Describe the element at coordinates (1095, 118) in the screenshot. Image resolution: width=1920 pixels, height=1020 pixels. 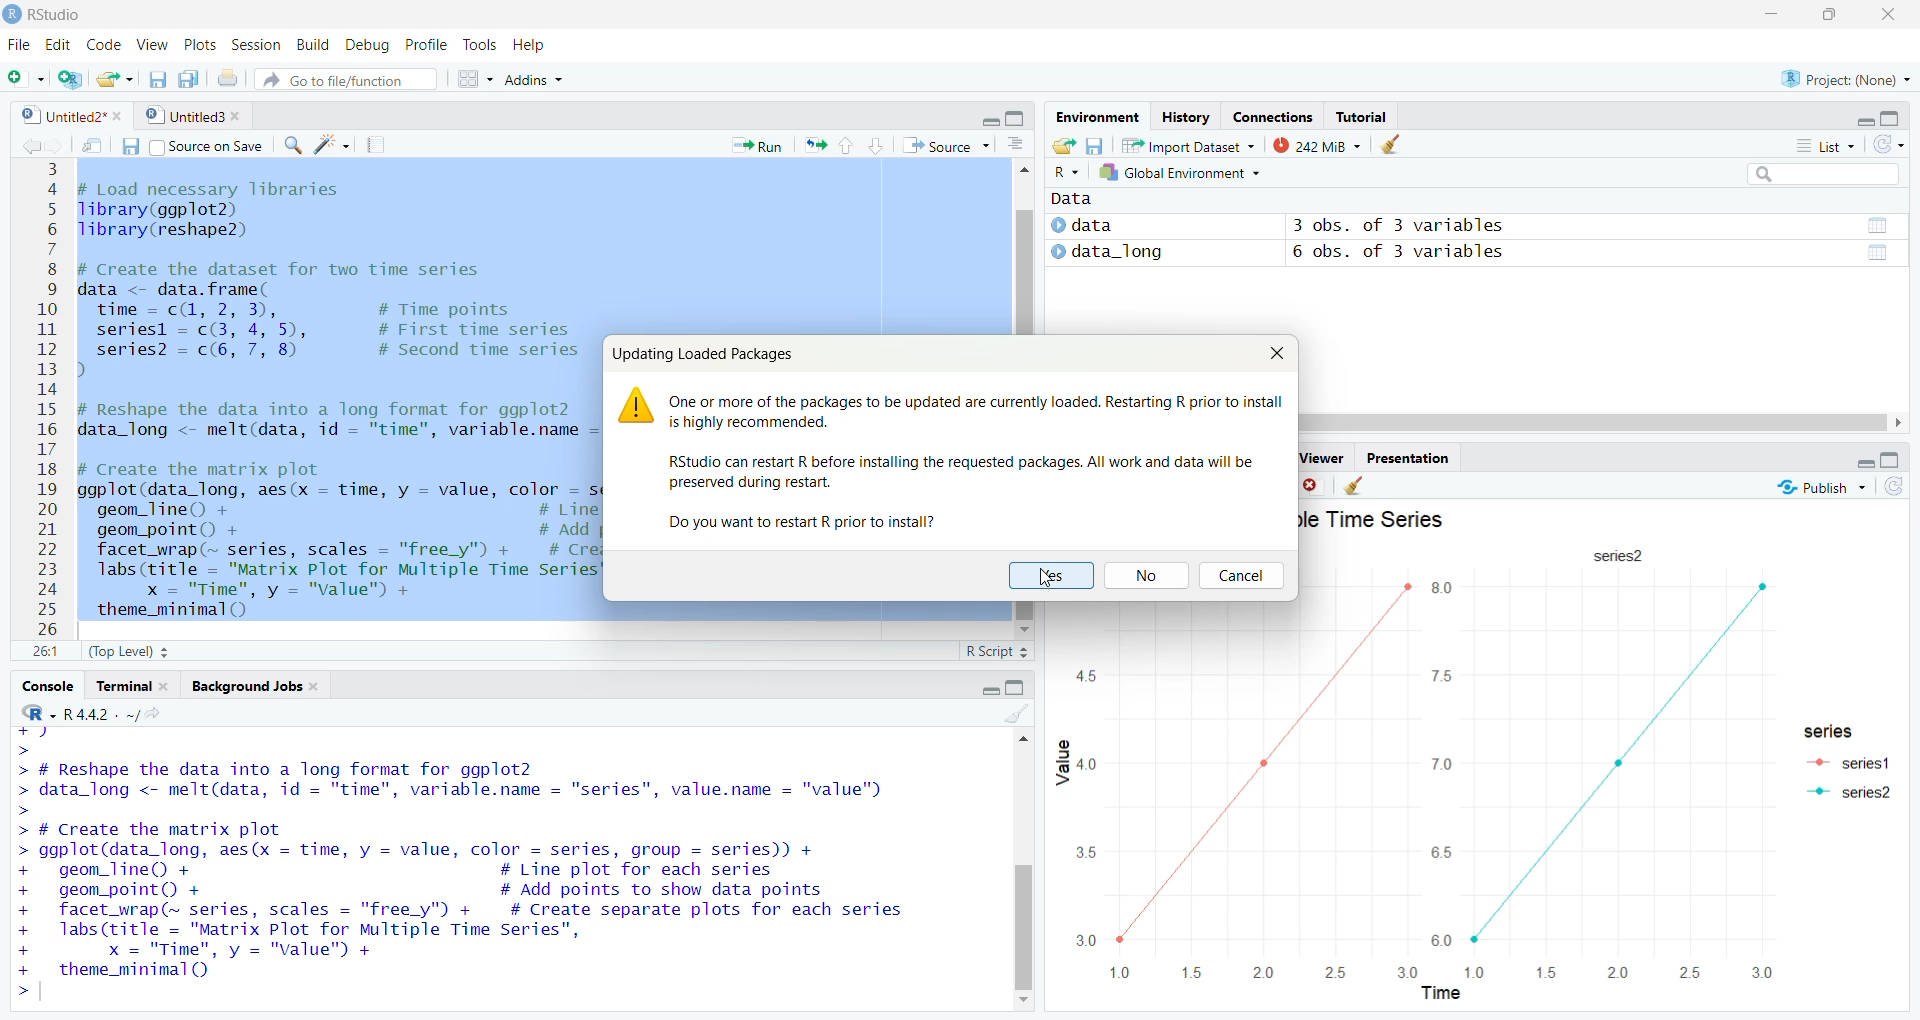
I see `Environment` at that location.